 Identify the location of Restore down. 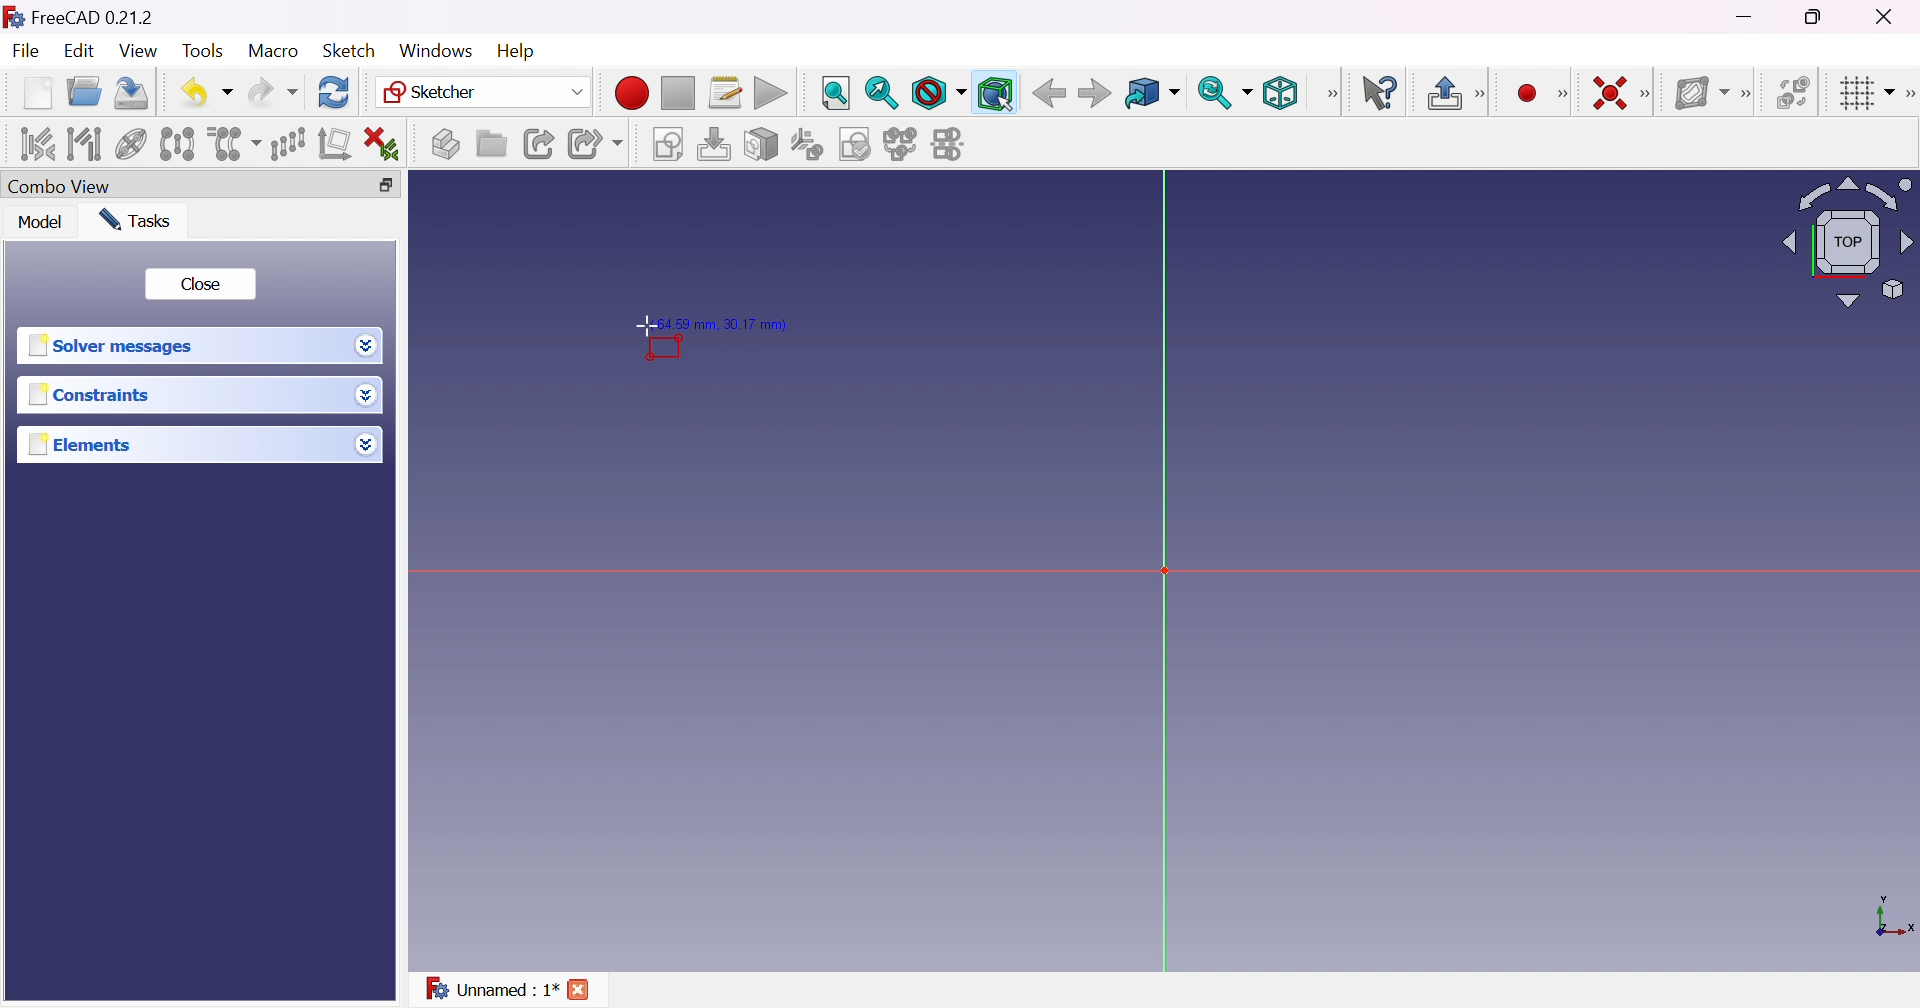
(386, 185).